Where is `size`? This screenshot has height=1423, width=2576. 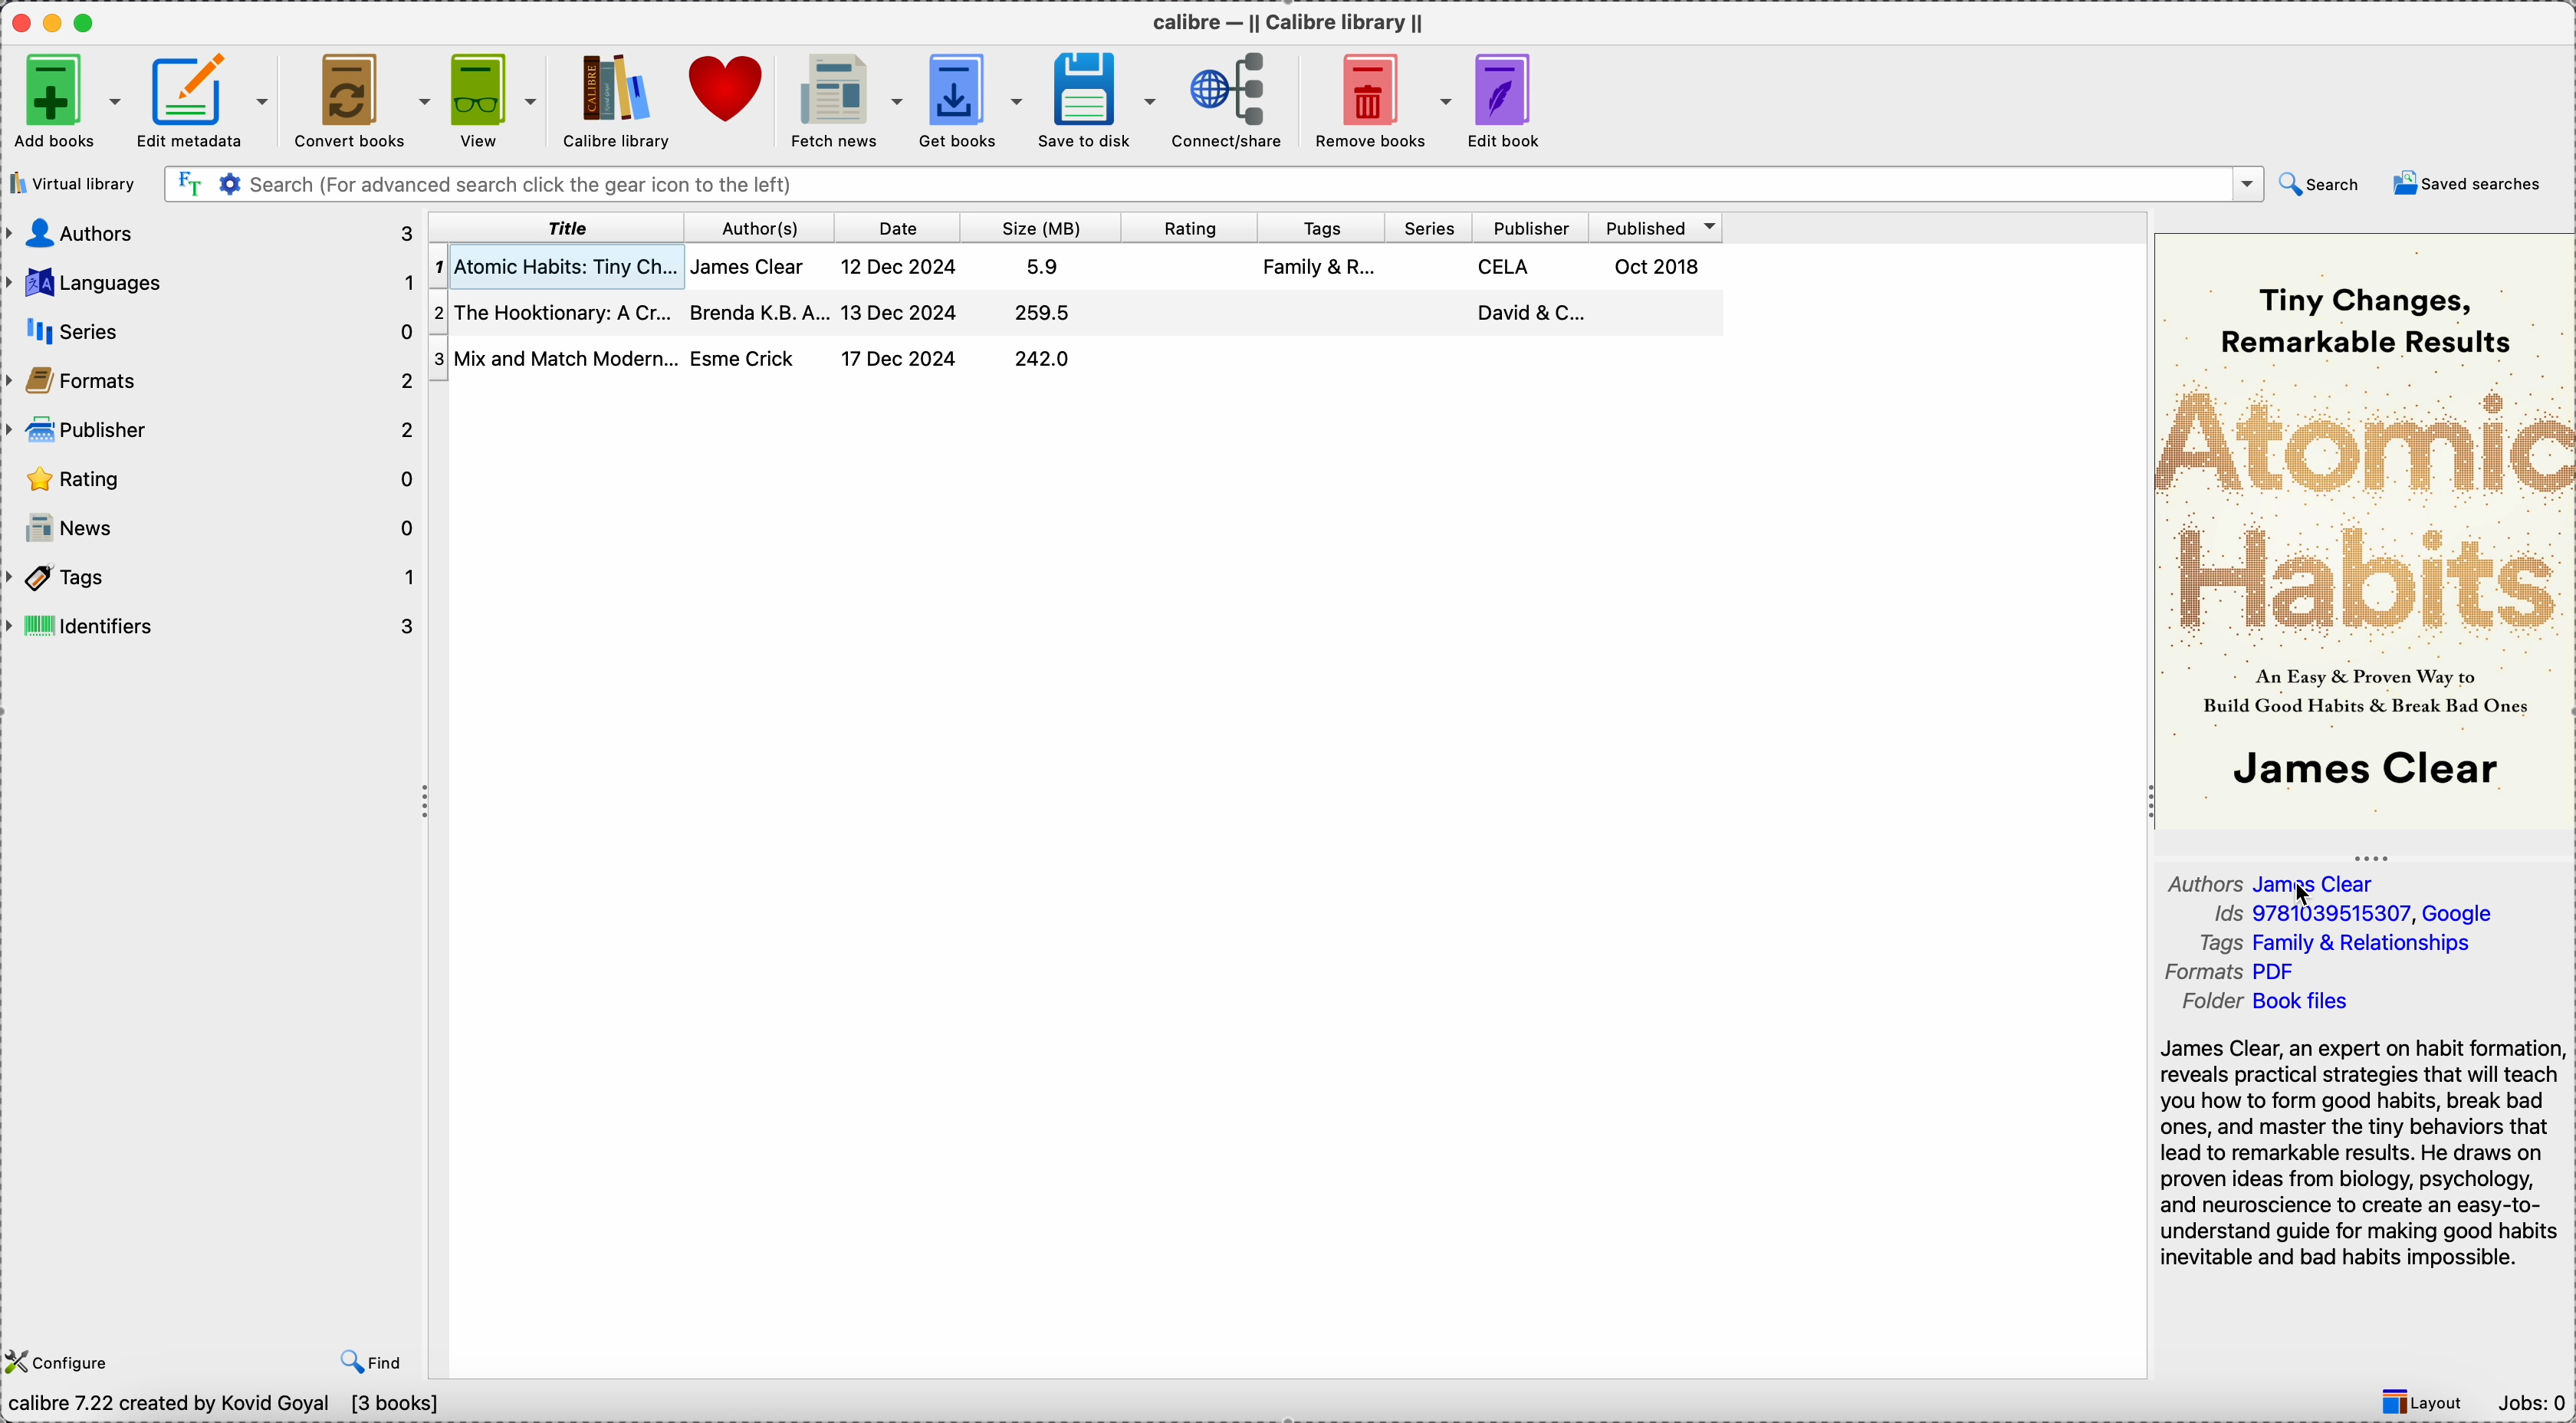 size is located at coordinates (1054, 225).